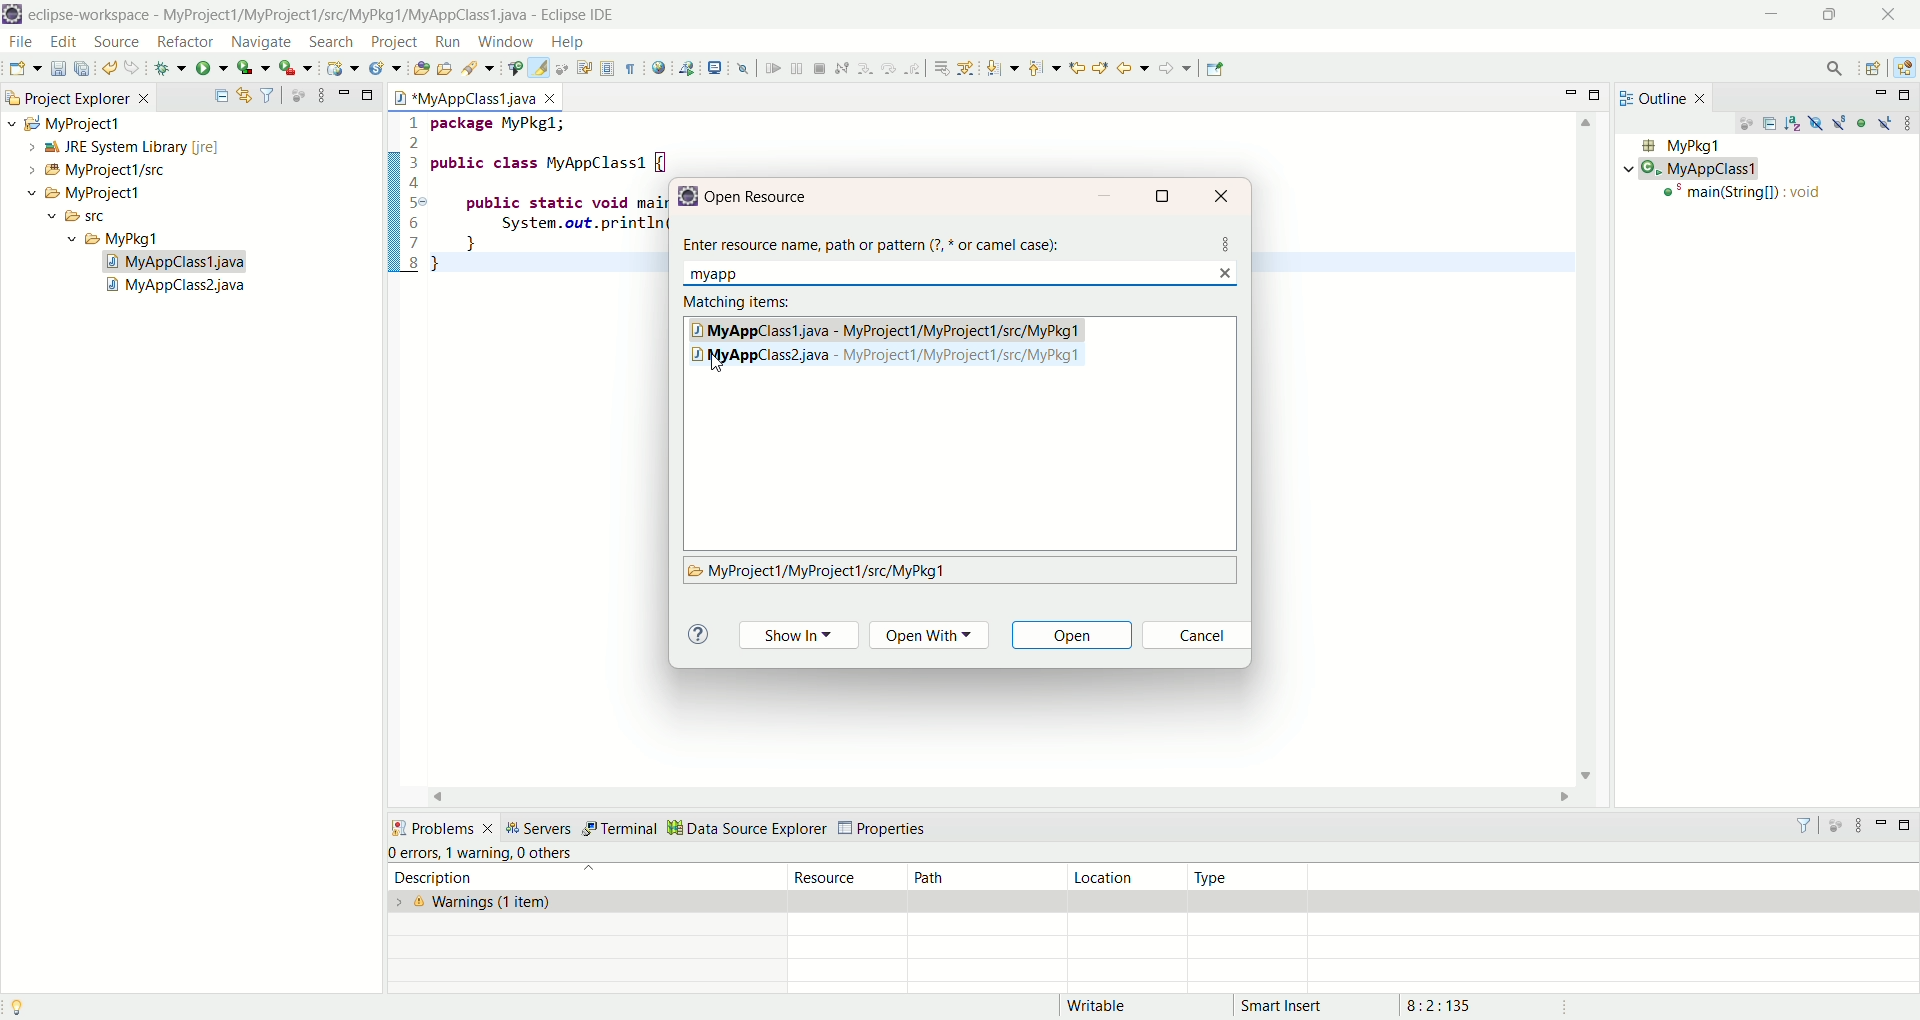 The image size is (1920, 1020). I want to click on save, so click(59, 68).